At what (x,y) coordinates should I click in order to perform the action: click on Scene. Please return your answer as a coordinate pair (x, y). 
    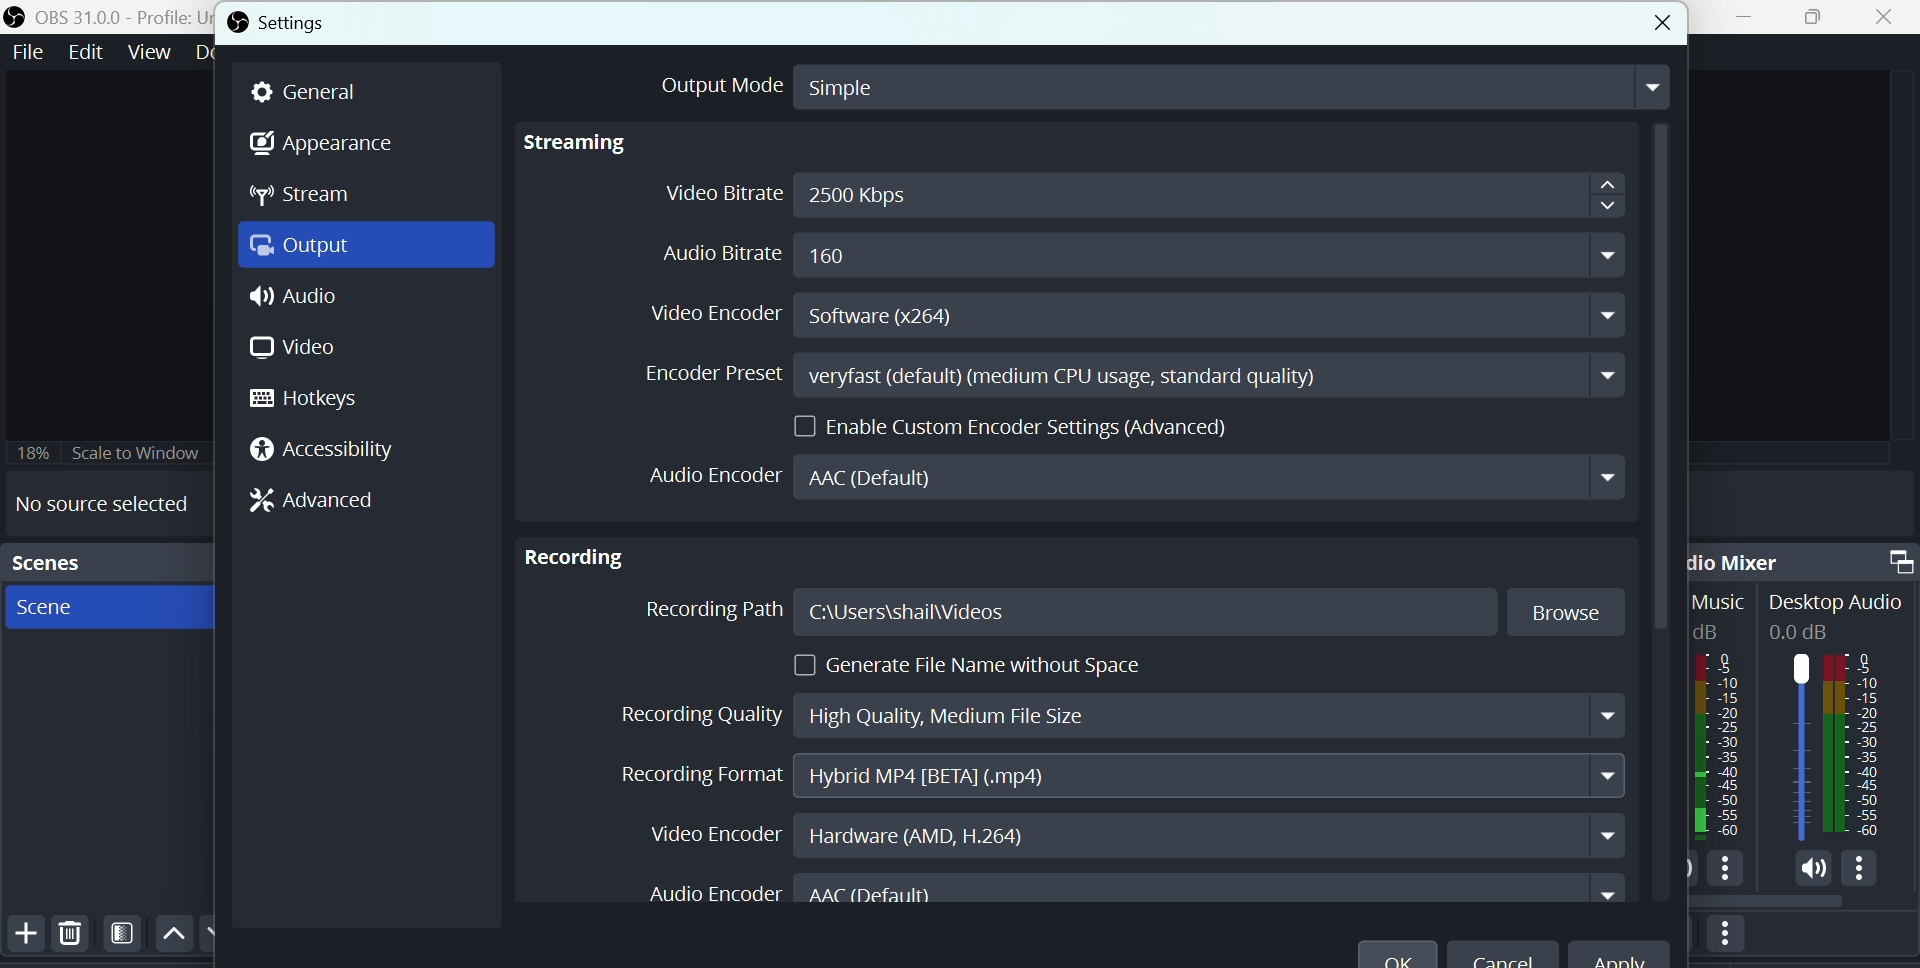
    Looking at the image, I should click on (43, 607).